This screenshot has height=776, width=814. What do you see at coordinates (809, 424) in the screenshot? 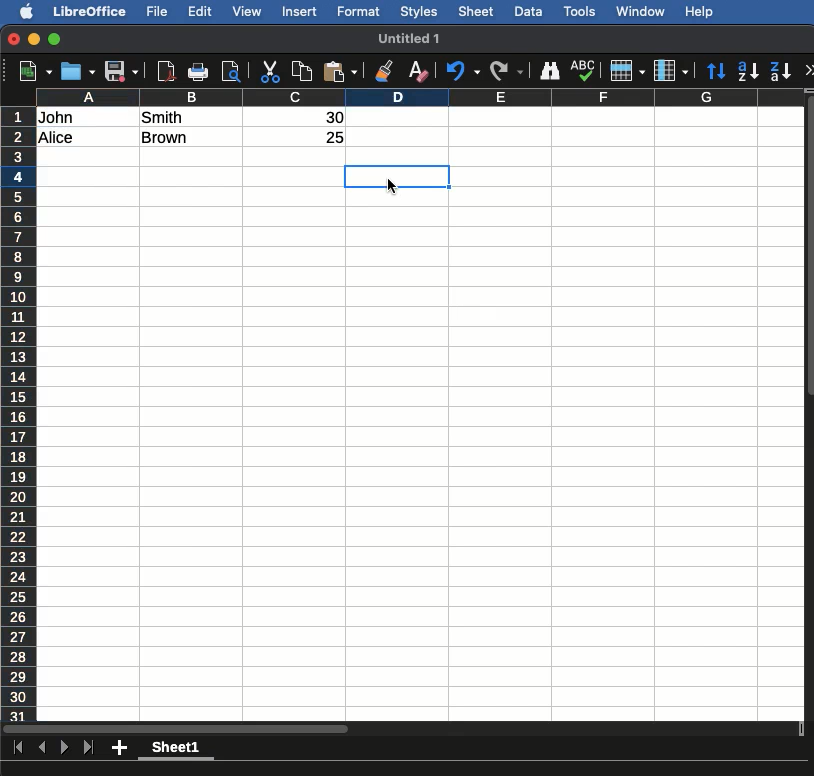
I see `Scroll` at bounding box center [809, 424].